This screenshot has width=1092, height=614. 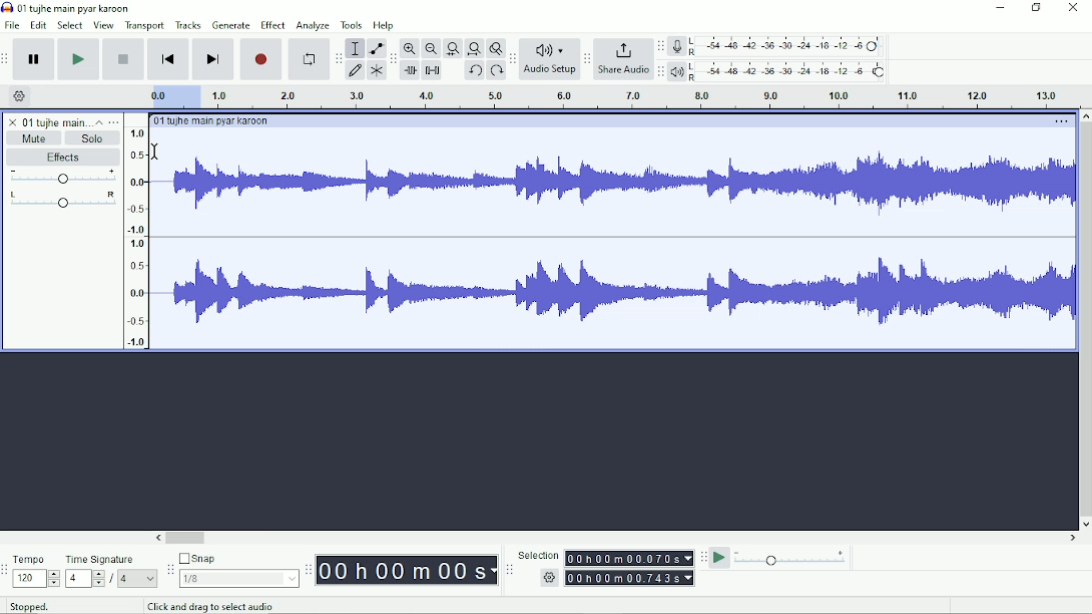 I want to click on Vertical scrollbar, so click(x=1084, y=320).